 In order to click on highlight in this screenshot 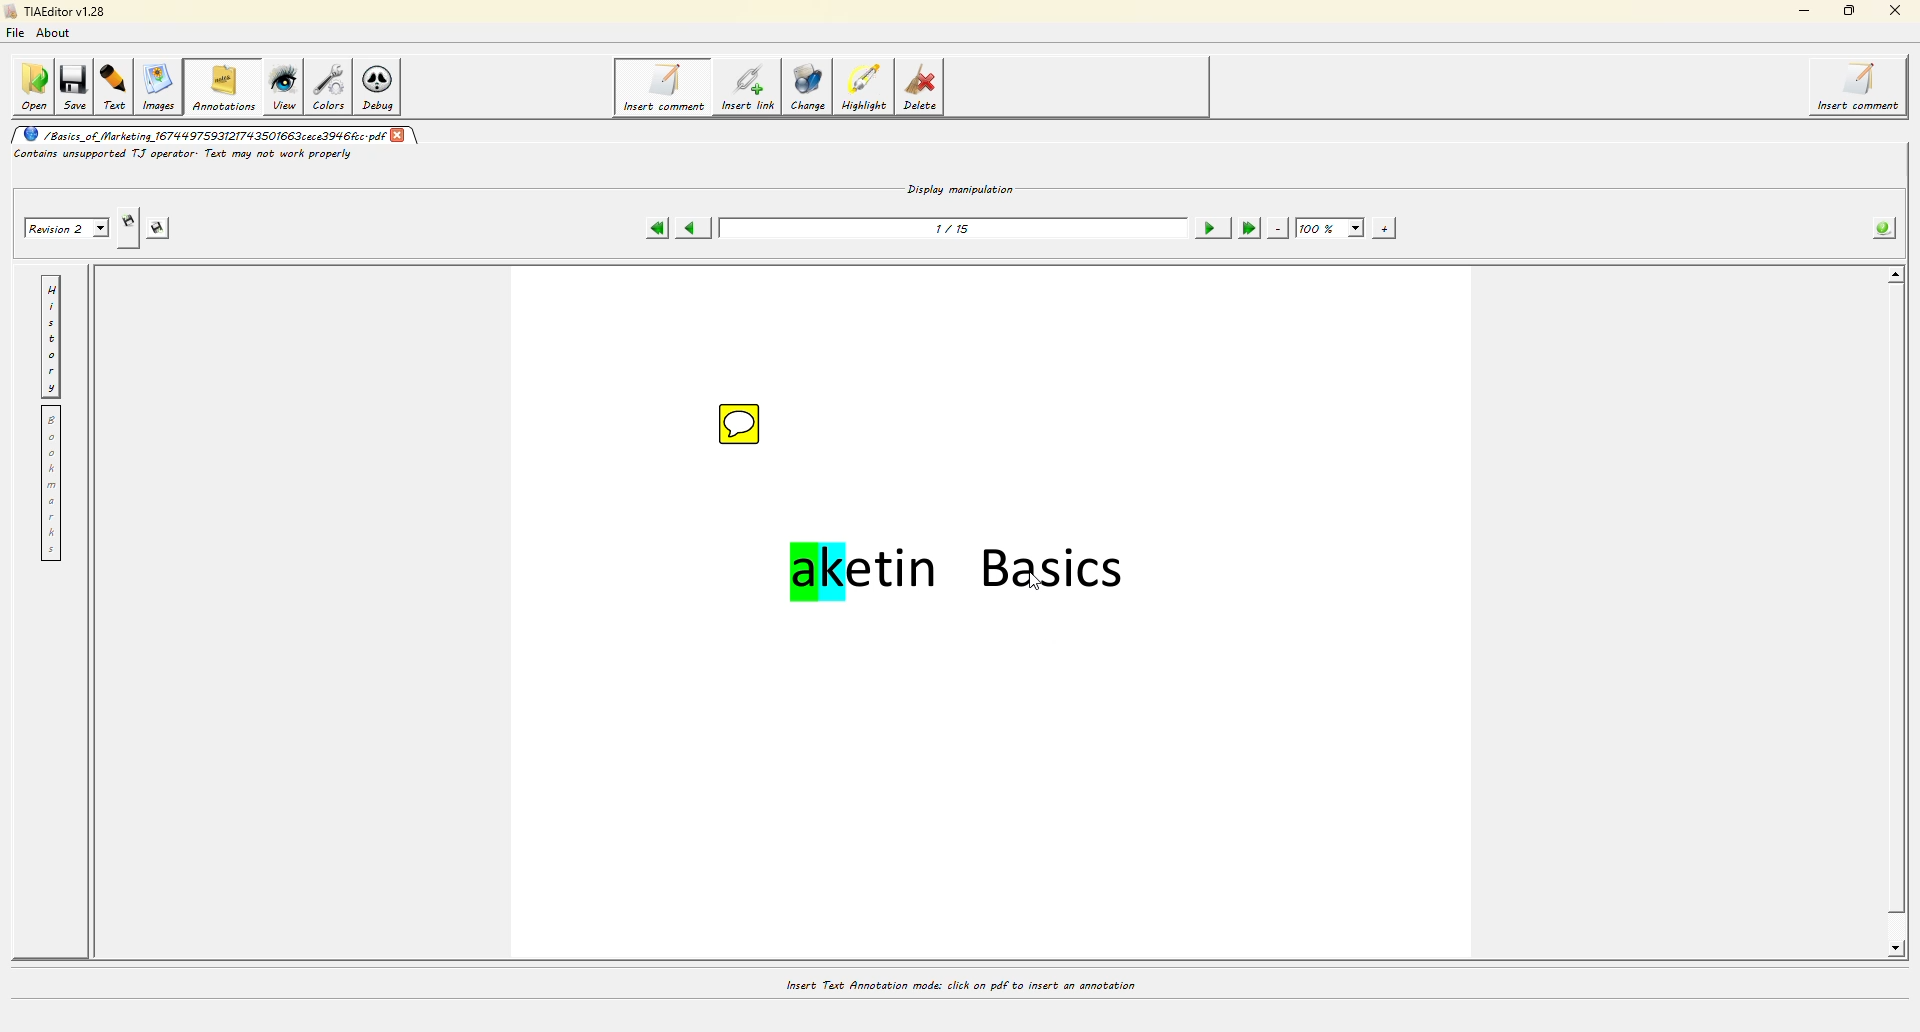, I will do `click(868, 88)`.